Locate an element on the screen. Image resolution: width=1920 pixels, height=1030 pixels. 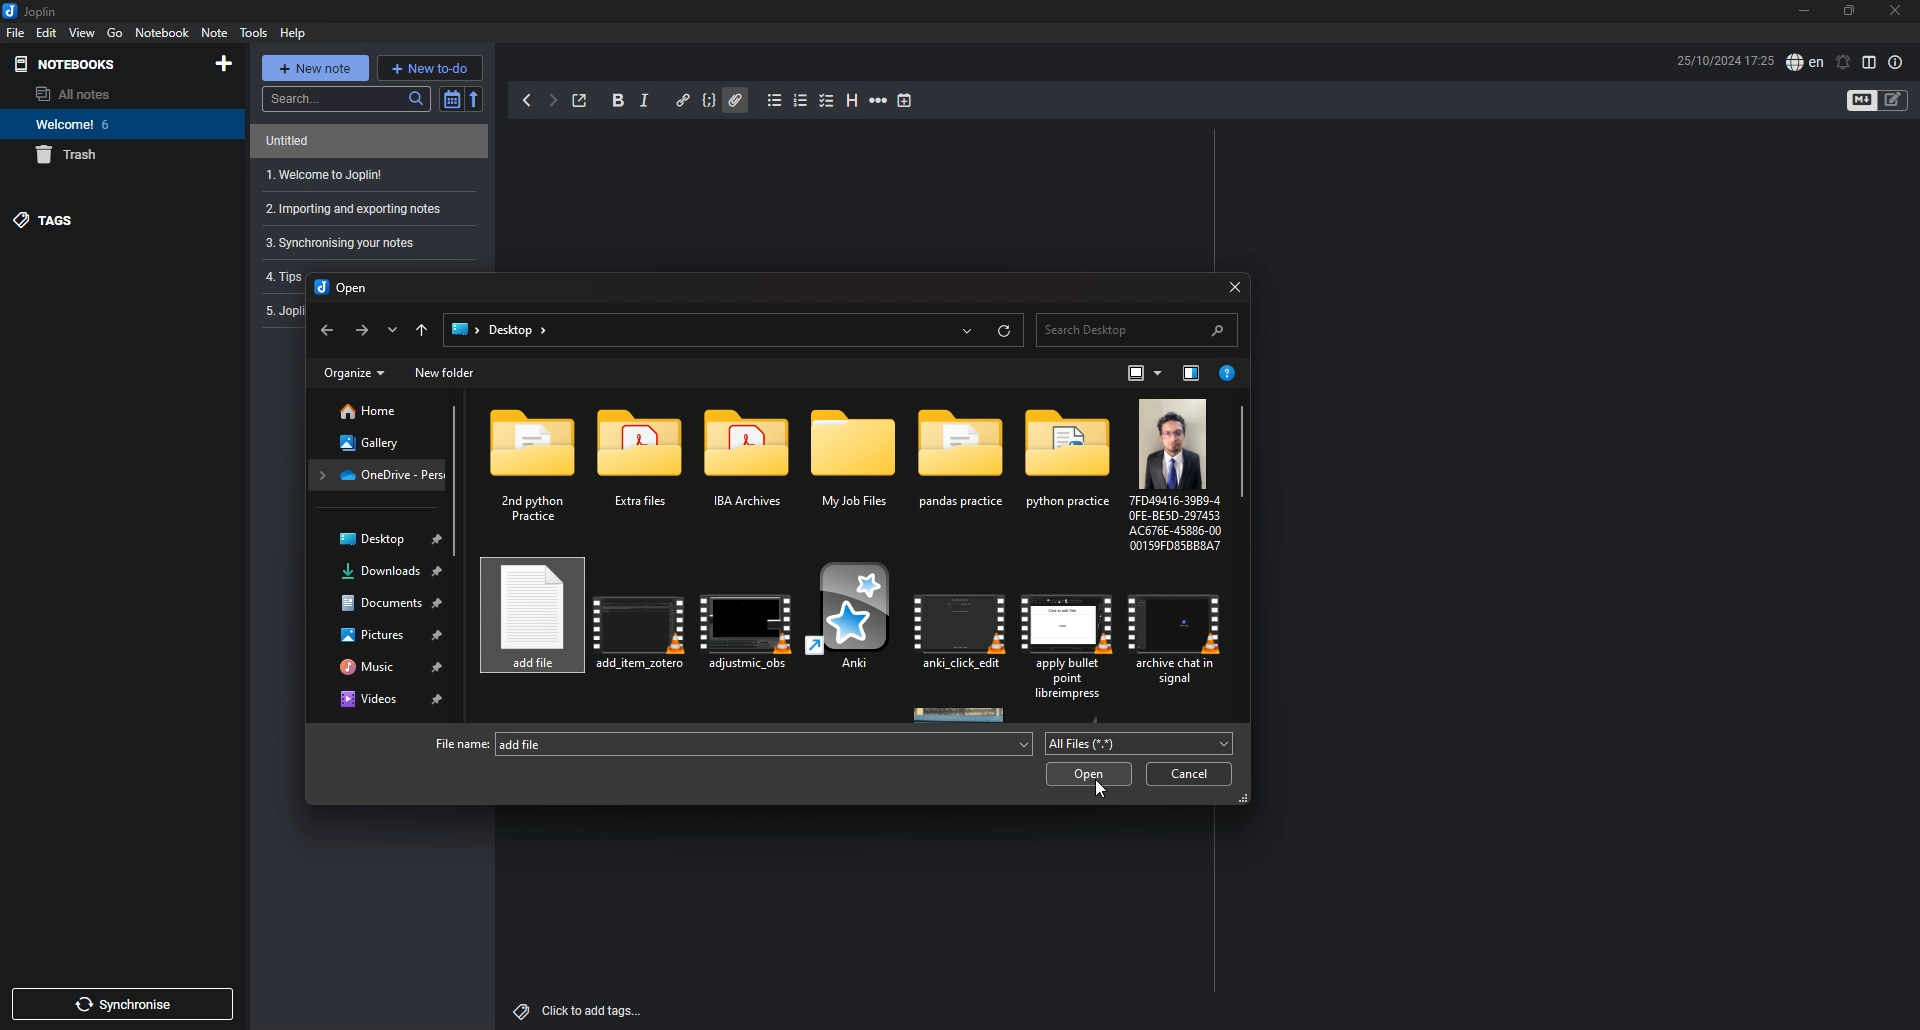
back is located at coordinates (325, 332).